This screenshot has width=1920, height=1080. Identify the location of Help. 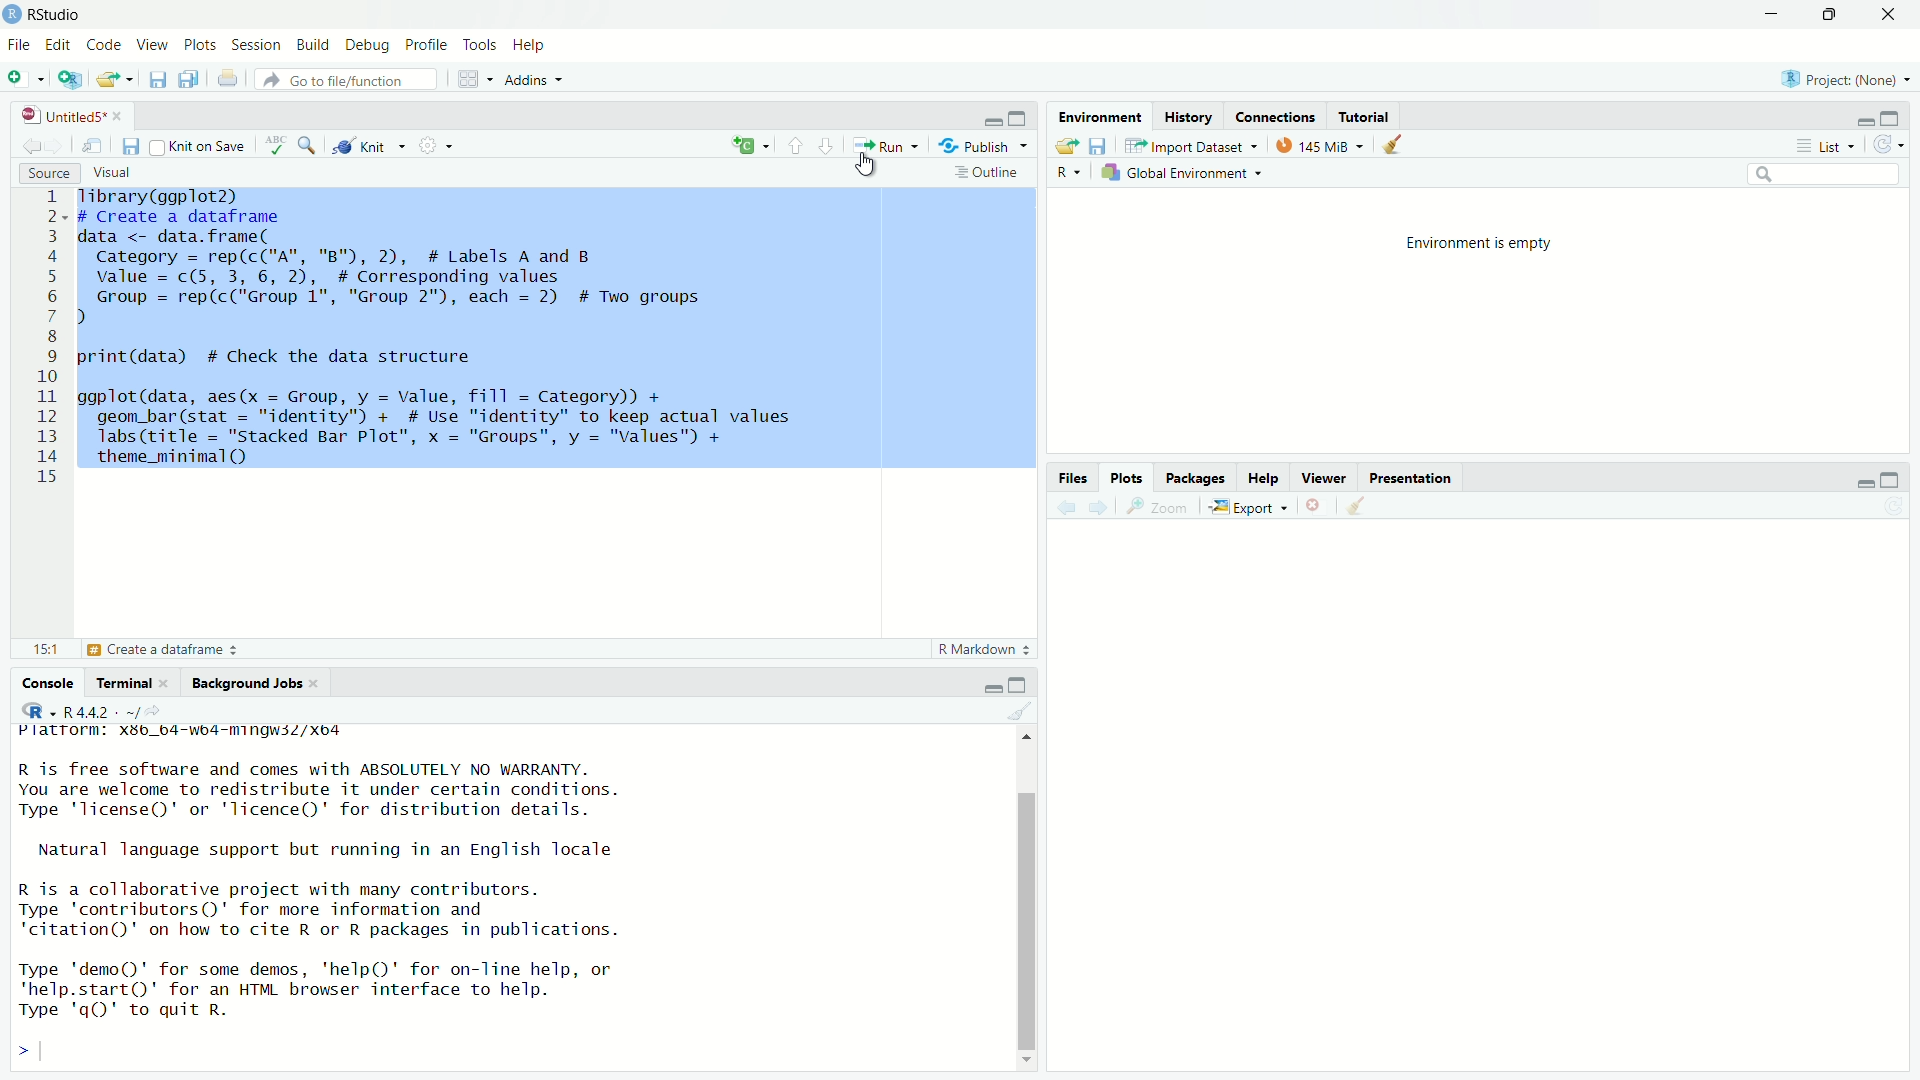
(1262, 475).